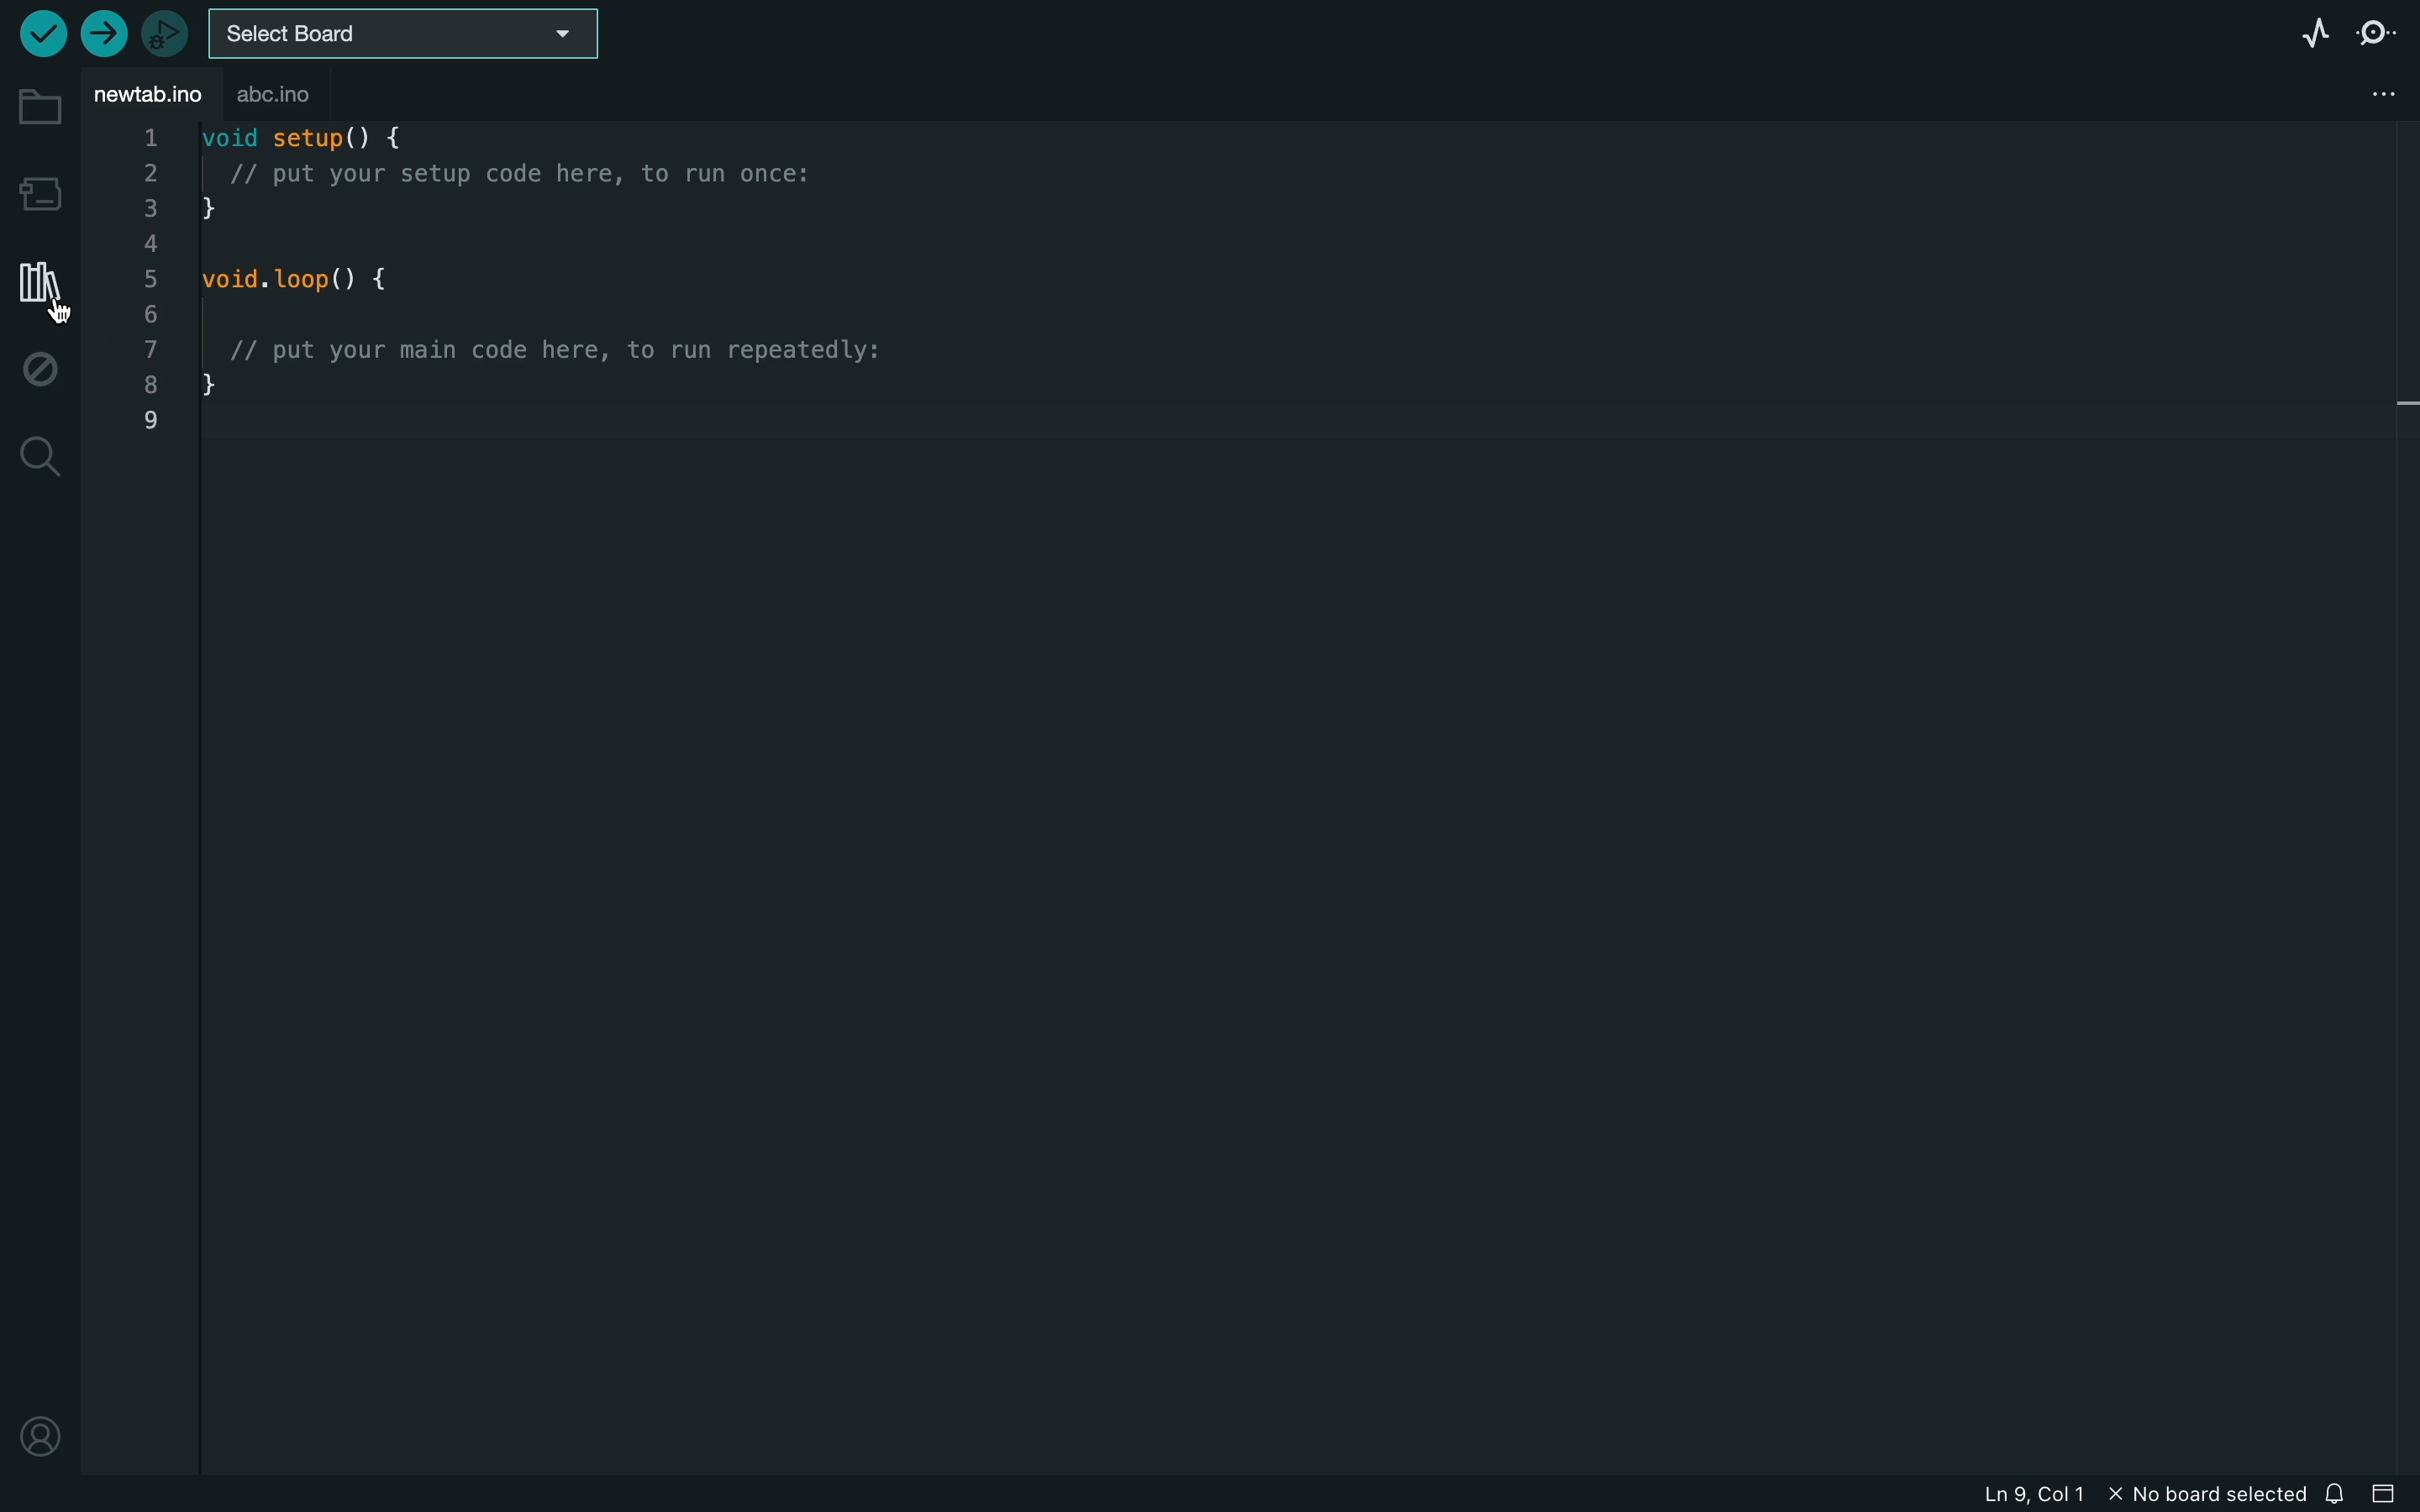  What do you see at coordinates (2379, 91) in the screenshot?
I see `files setting` at bounding box center [2379, 91].